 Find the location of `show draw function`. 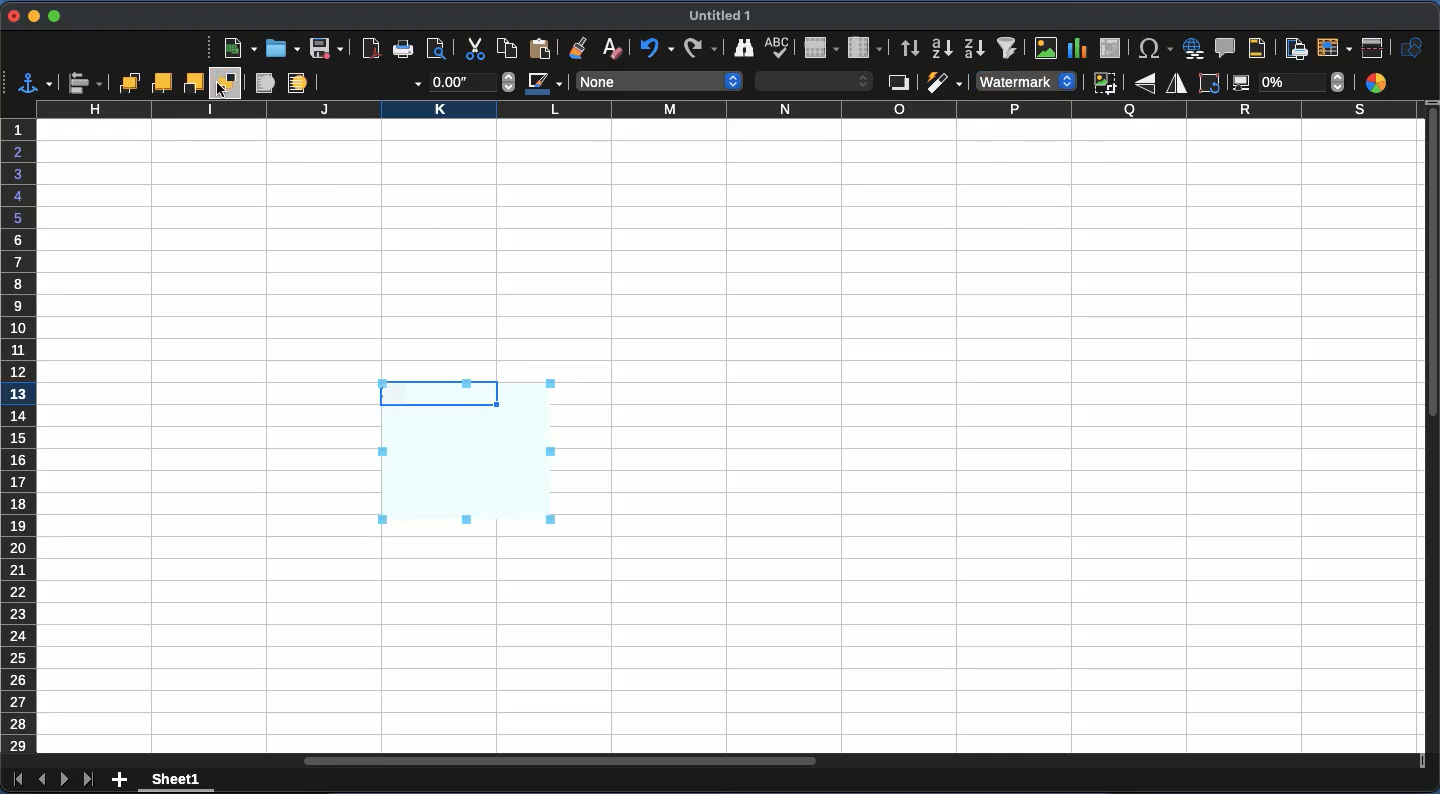

show draw function is located at coordinates (1412, 48).